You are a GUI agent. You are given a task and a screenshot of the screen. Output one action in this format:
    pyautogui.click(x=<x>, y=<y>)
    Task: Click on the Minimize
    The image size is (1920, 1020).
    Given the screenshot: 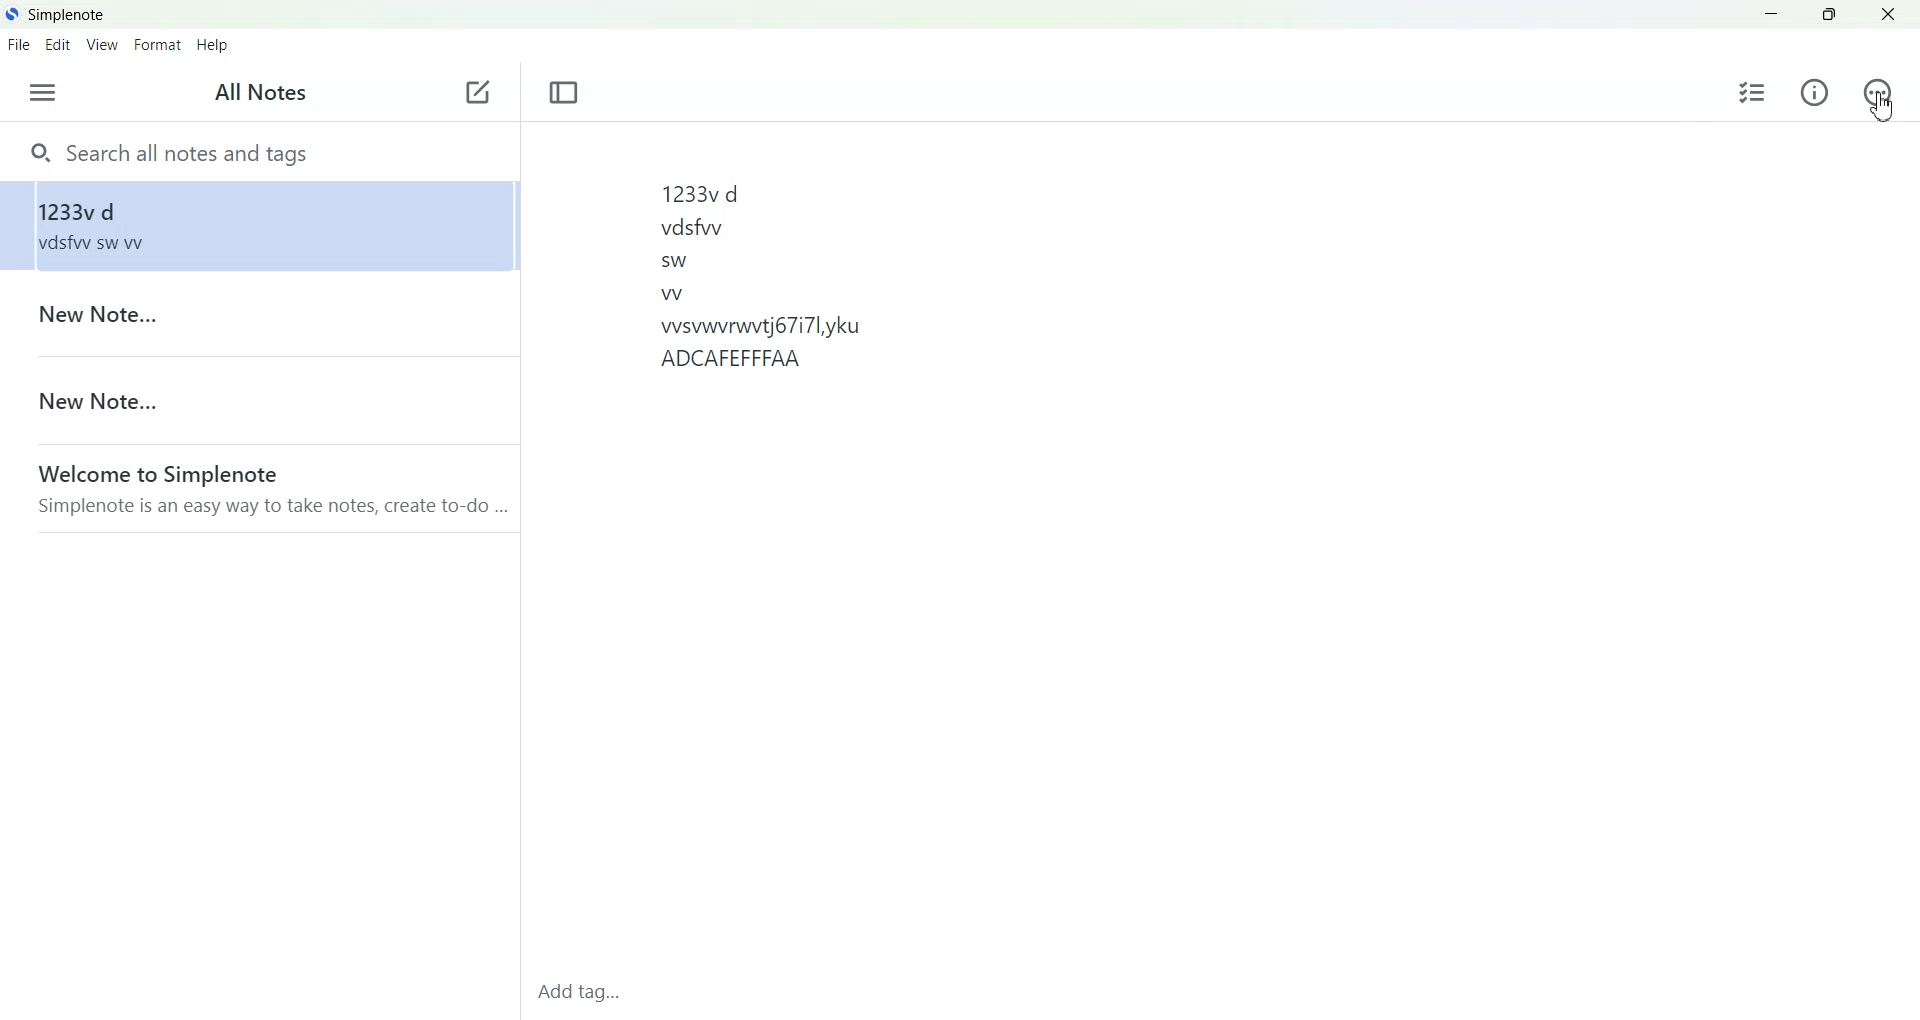 What is the action you would take?
    pyautogui.click(x=1773, y=15)
    